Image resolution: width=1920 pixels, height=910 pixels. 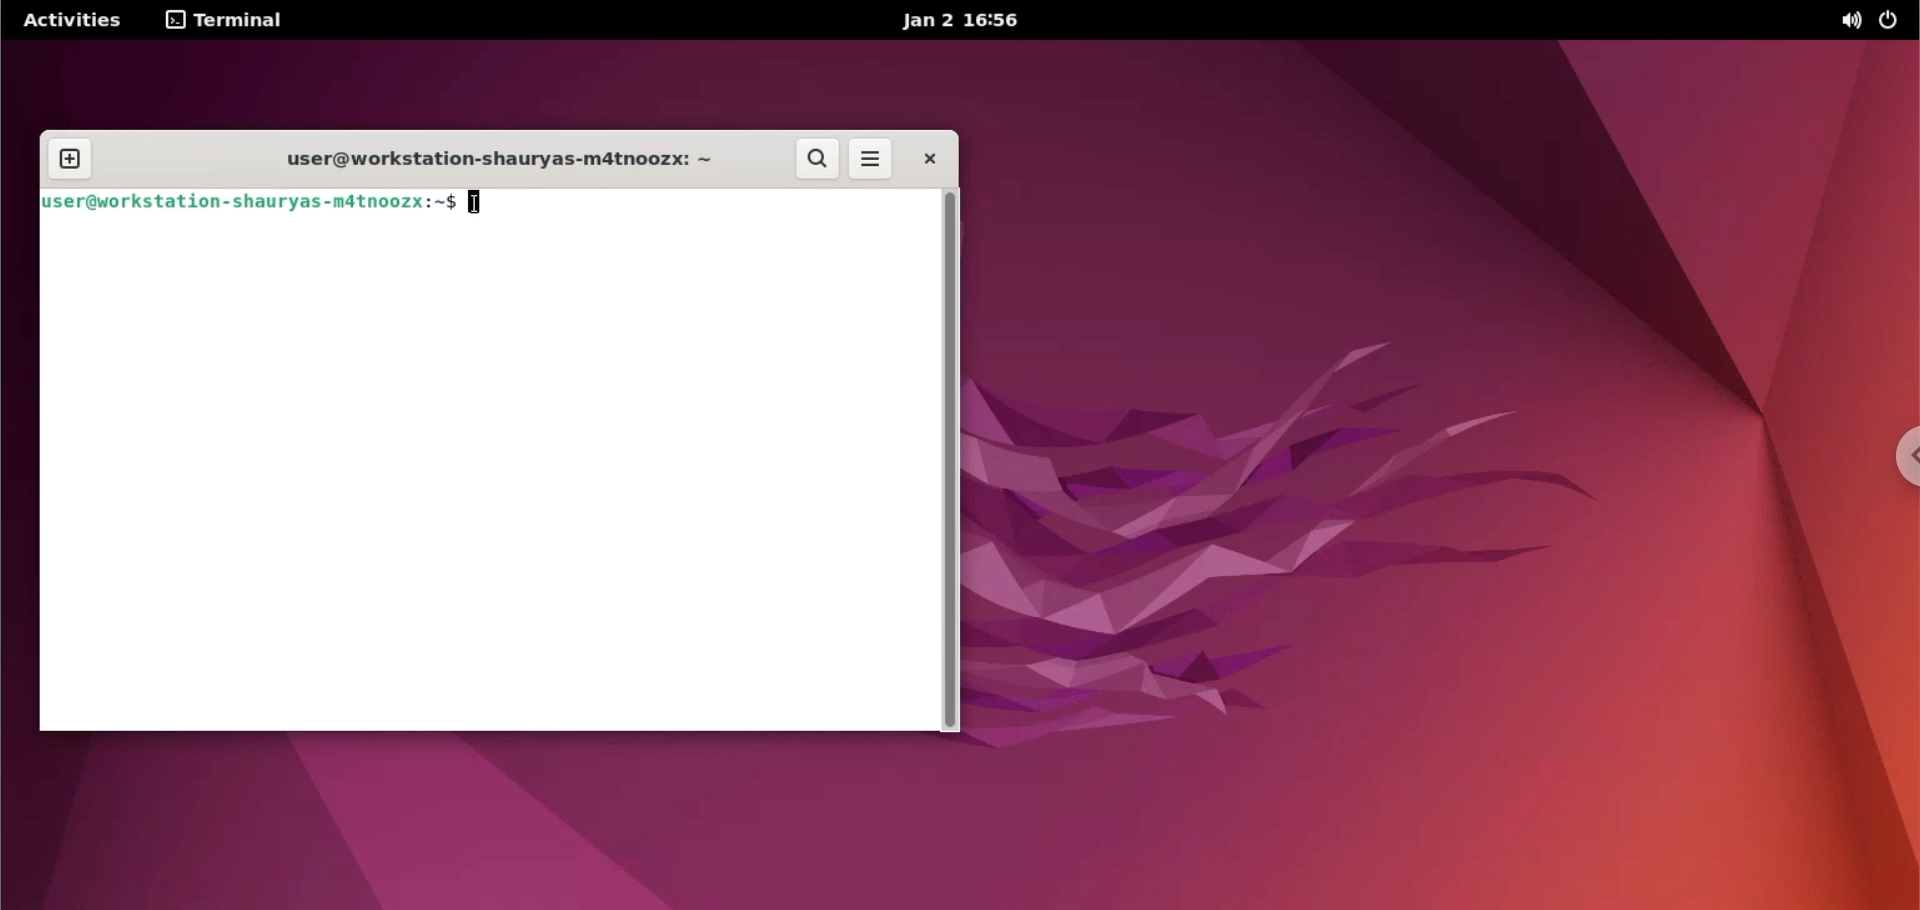 What do you see at coordinates (813, 158) in the screenshot?
I see `search` at bounding box center [813, 158].